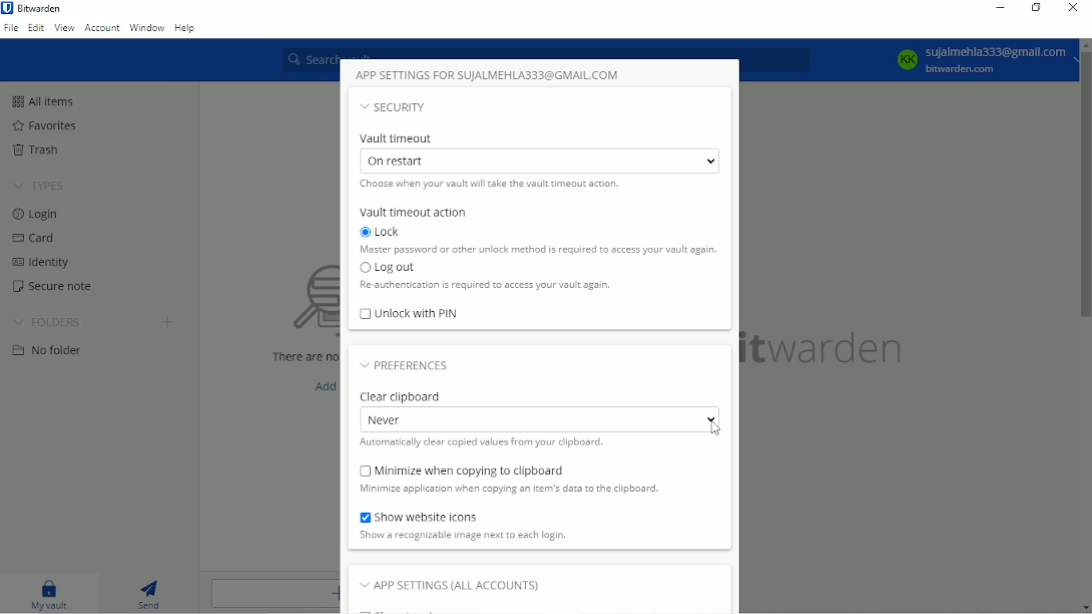  Describe the element at coordinates (1036, 7) in the screenshot. I see `Restore down` at that location.